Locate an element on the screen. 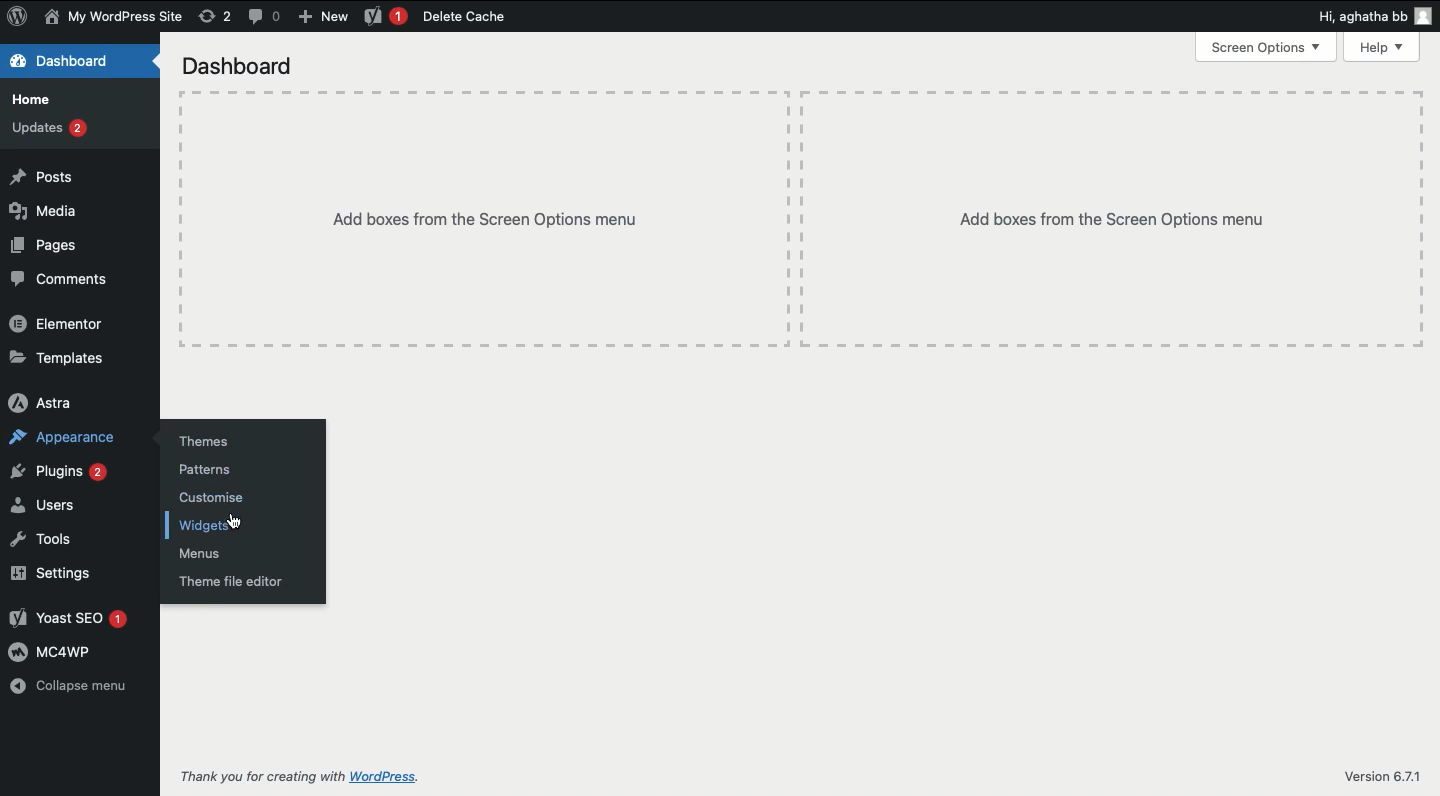  Tools is located at coordinates (58, 543).